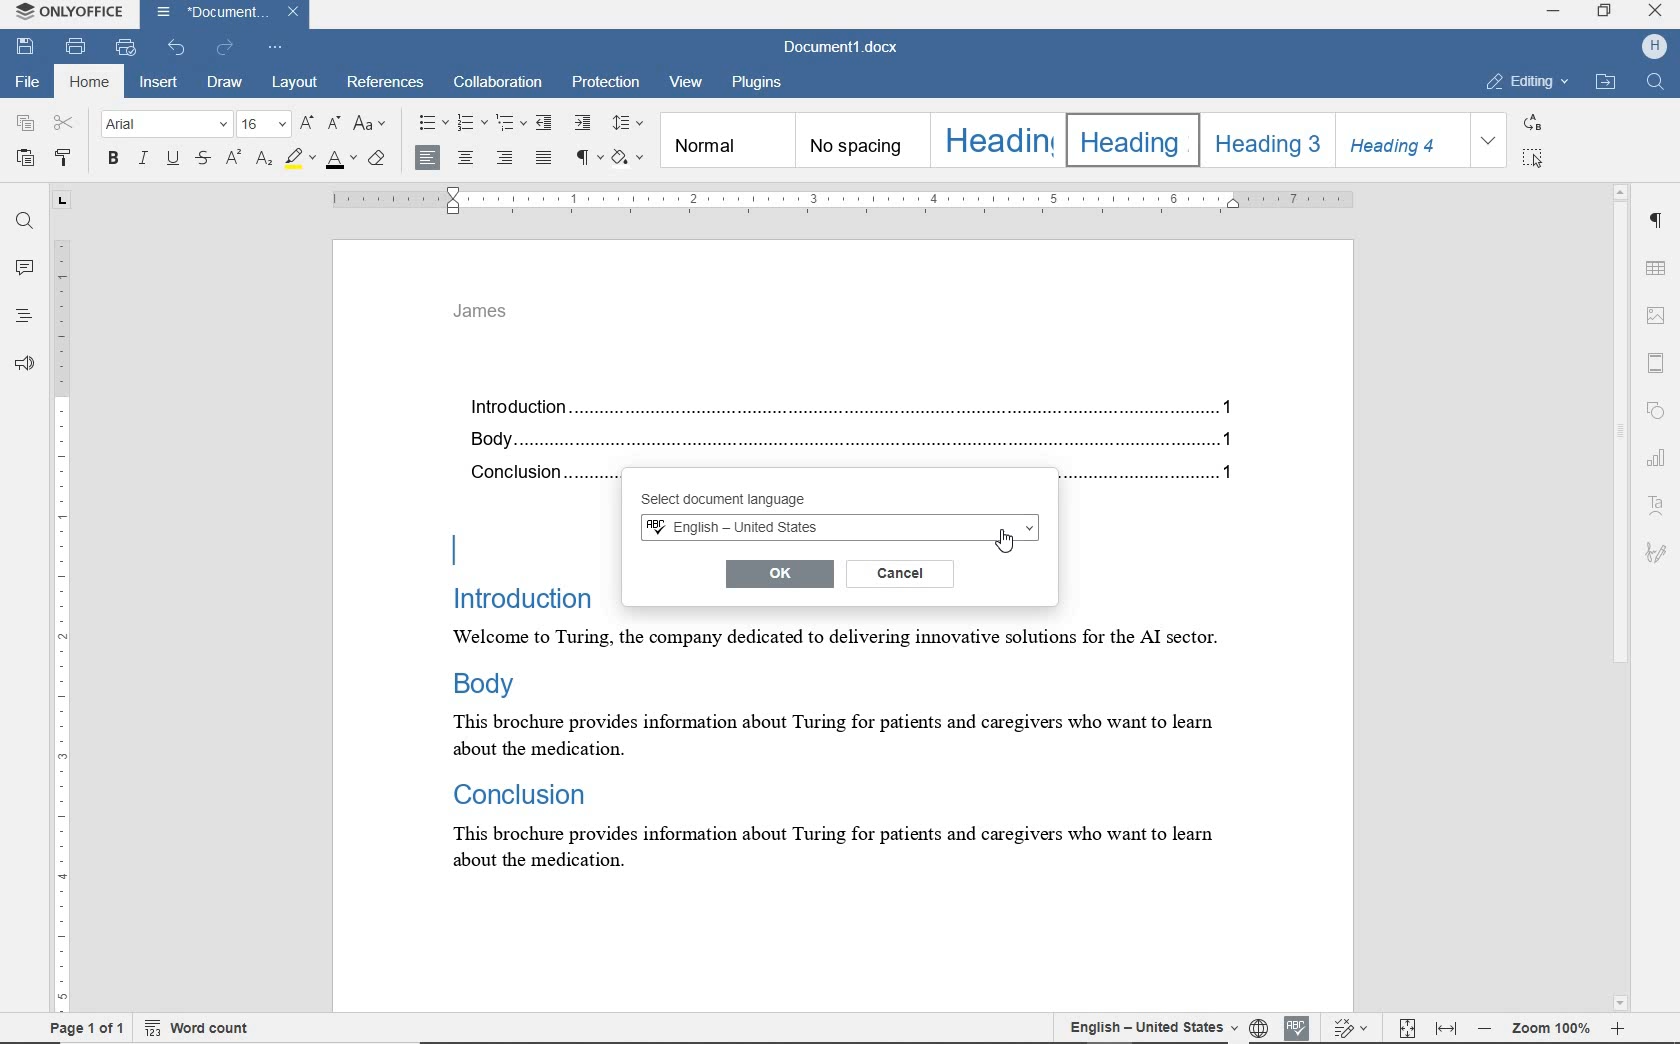 This screenshot has width=1680, height=1044. Describe the element at coordinates (1408, 1030) in the screenshot. I see `fit to page` at that location.